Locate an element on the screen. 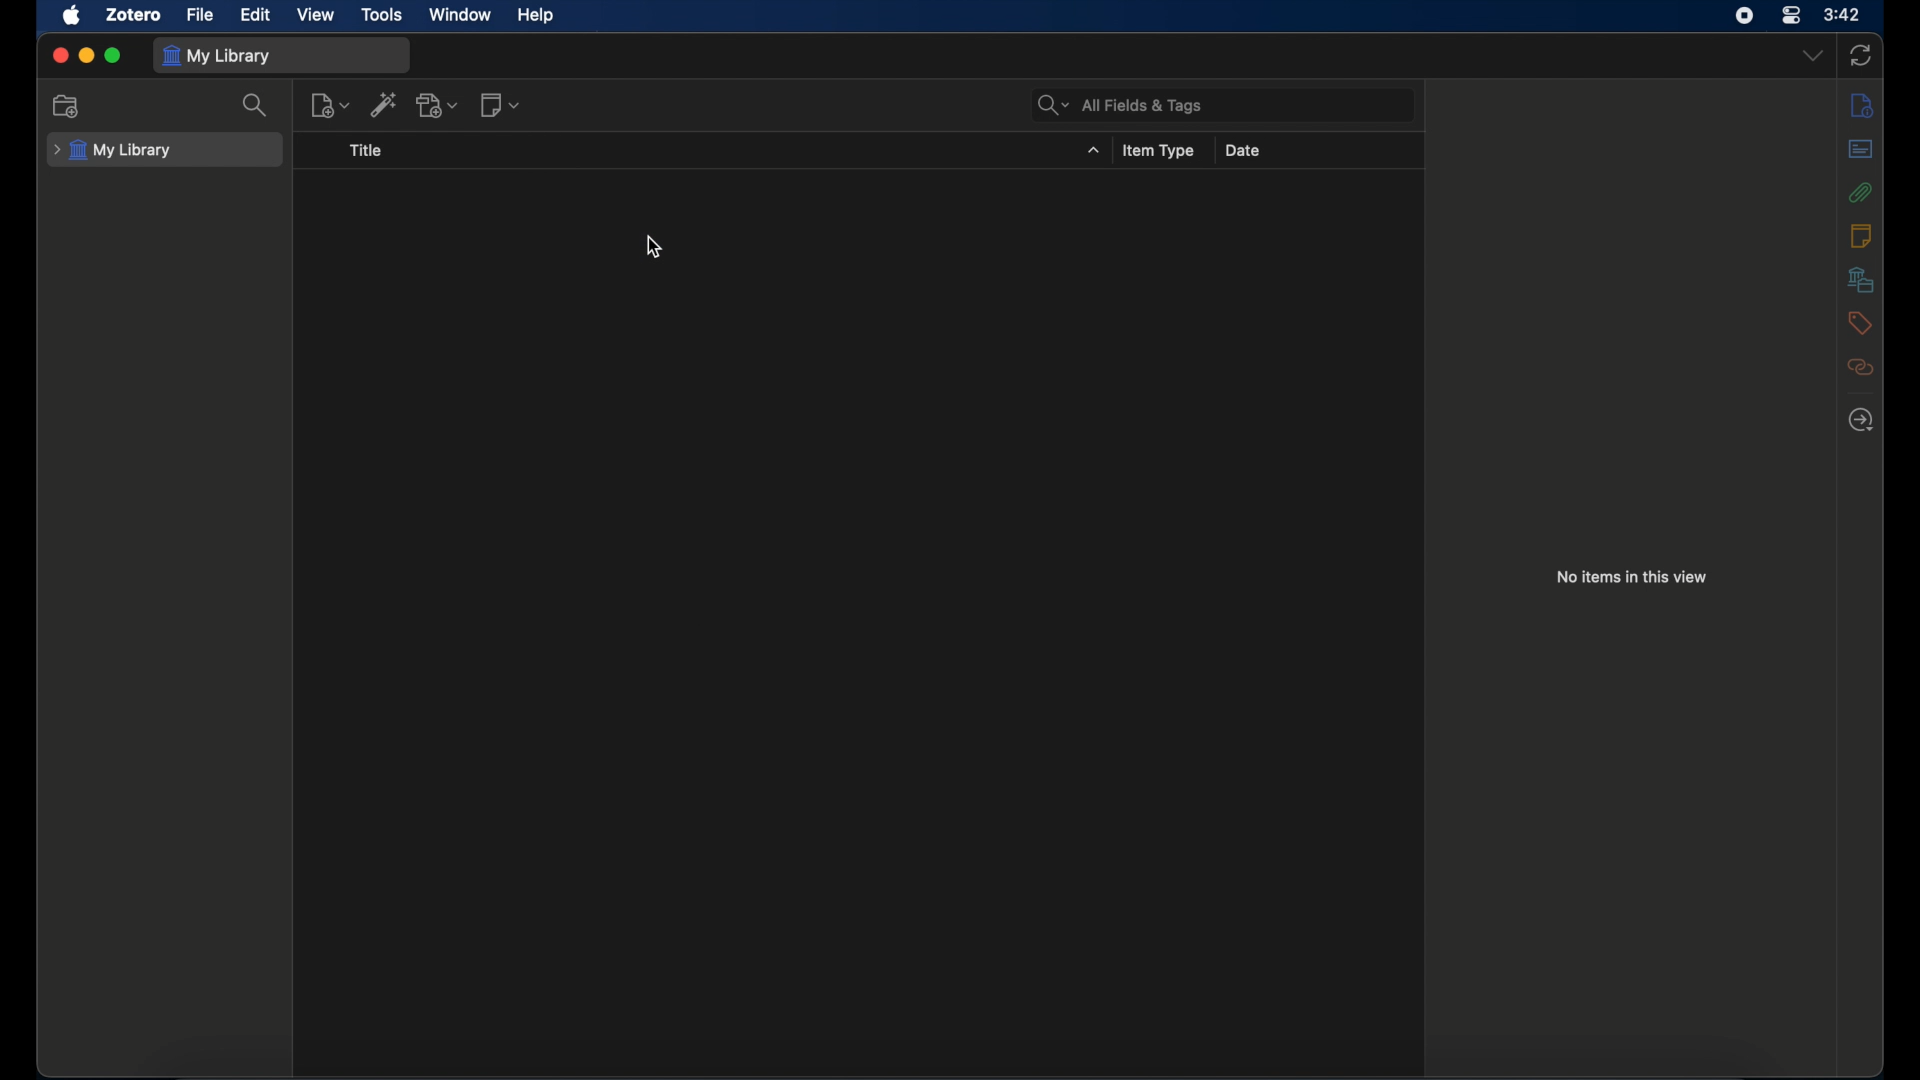 Image resolution: width=1920 pixels, height=1080 pixels. time is located at coordinates (1843, 15).